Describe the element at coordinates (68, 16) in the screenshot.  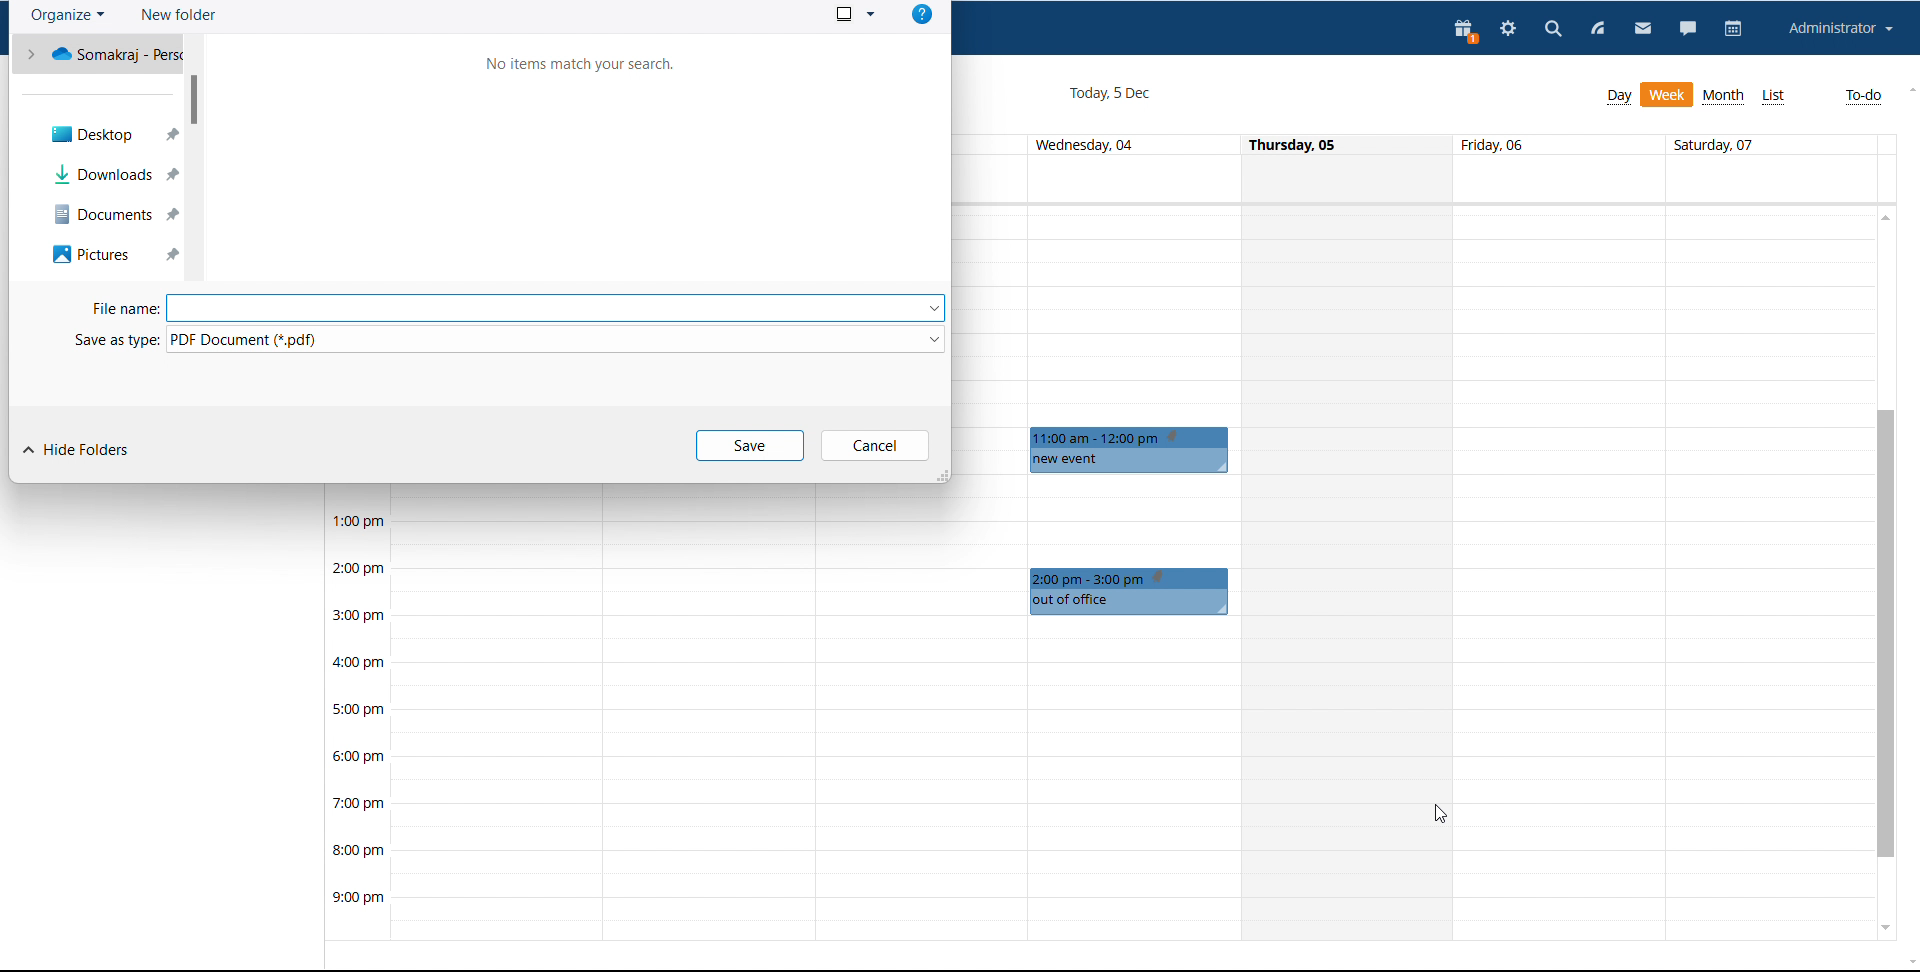
I see `organize` at that location.